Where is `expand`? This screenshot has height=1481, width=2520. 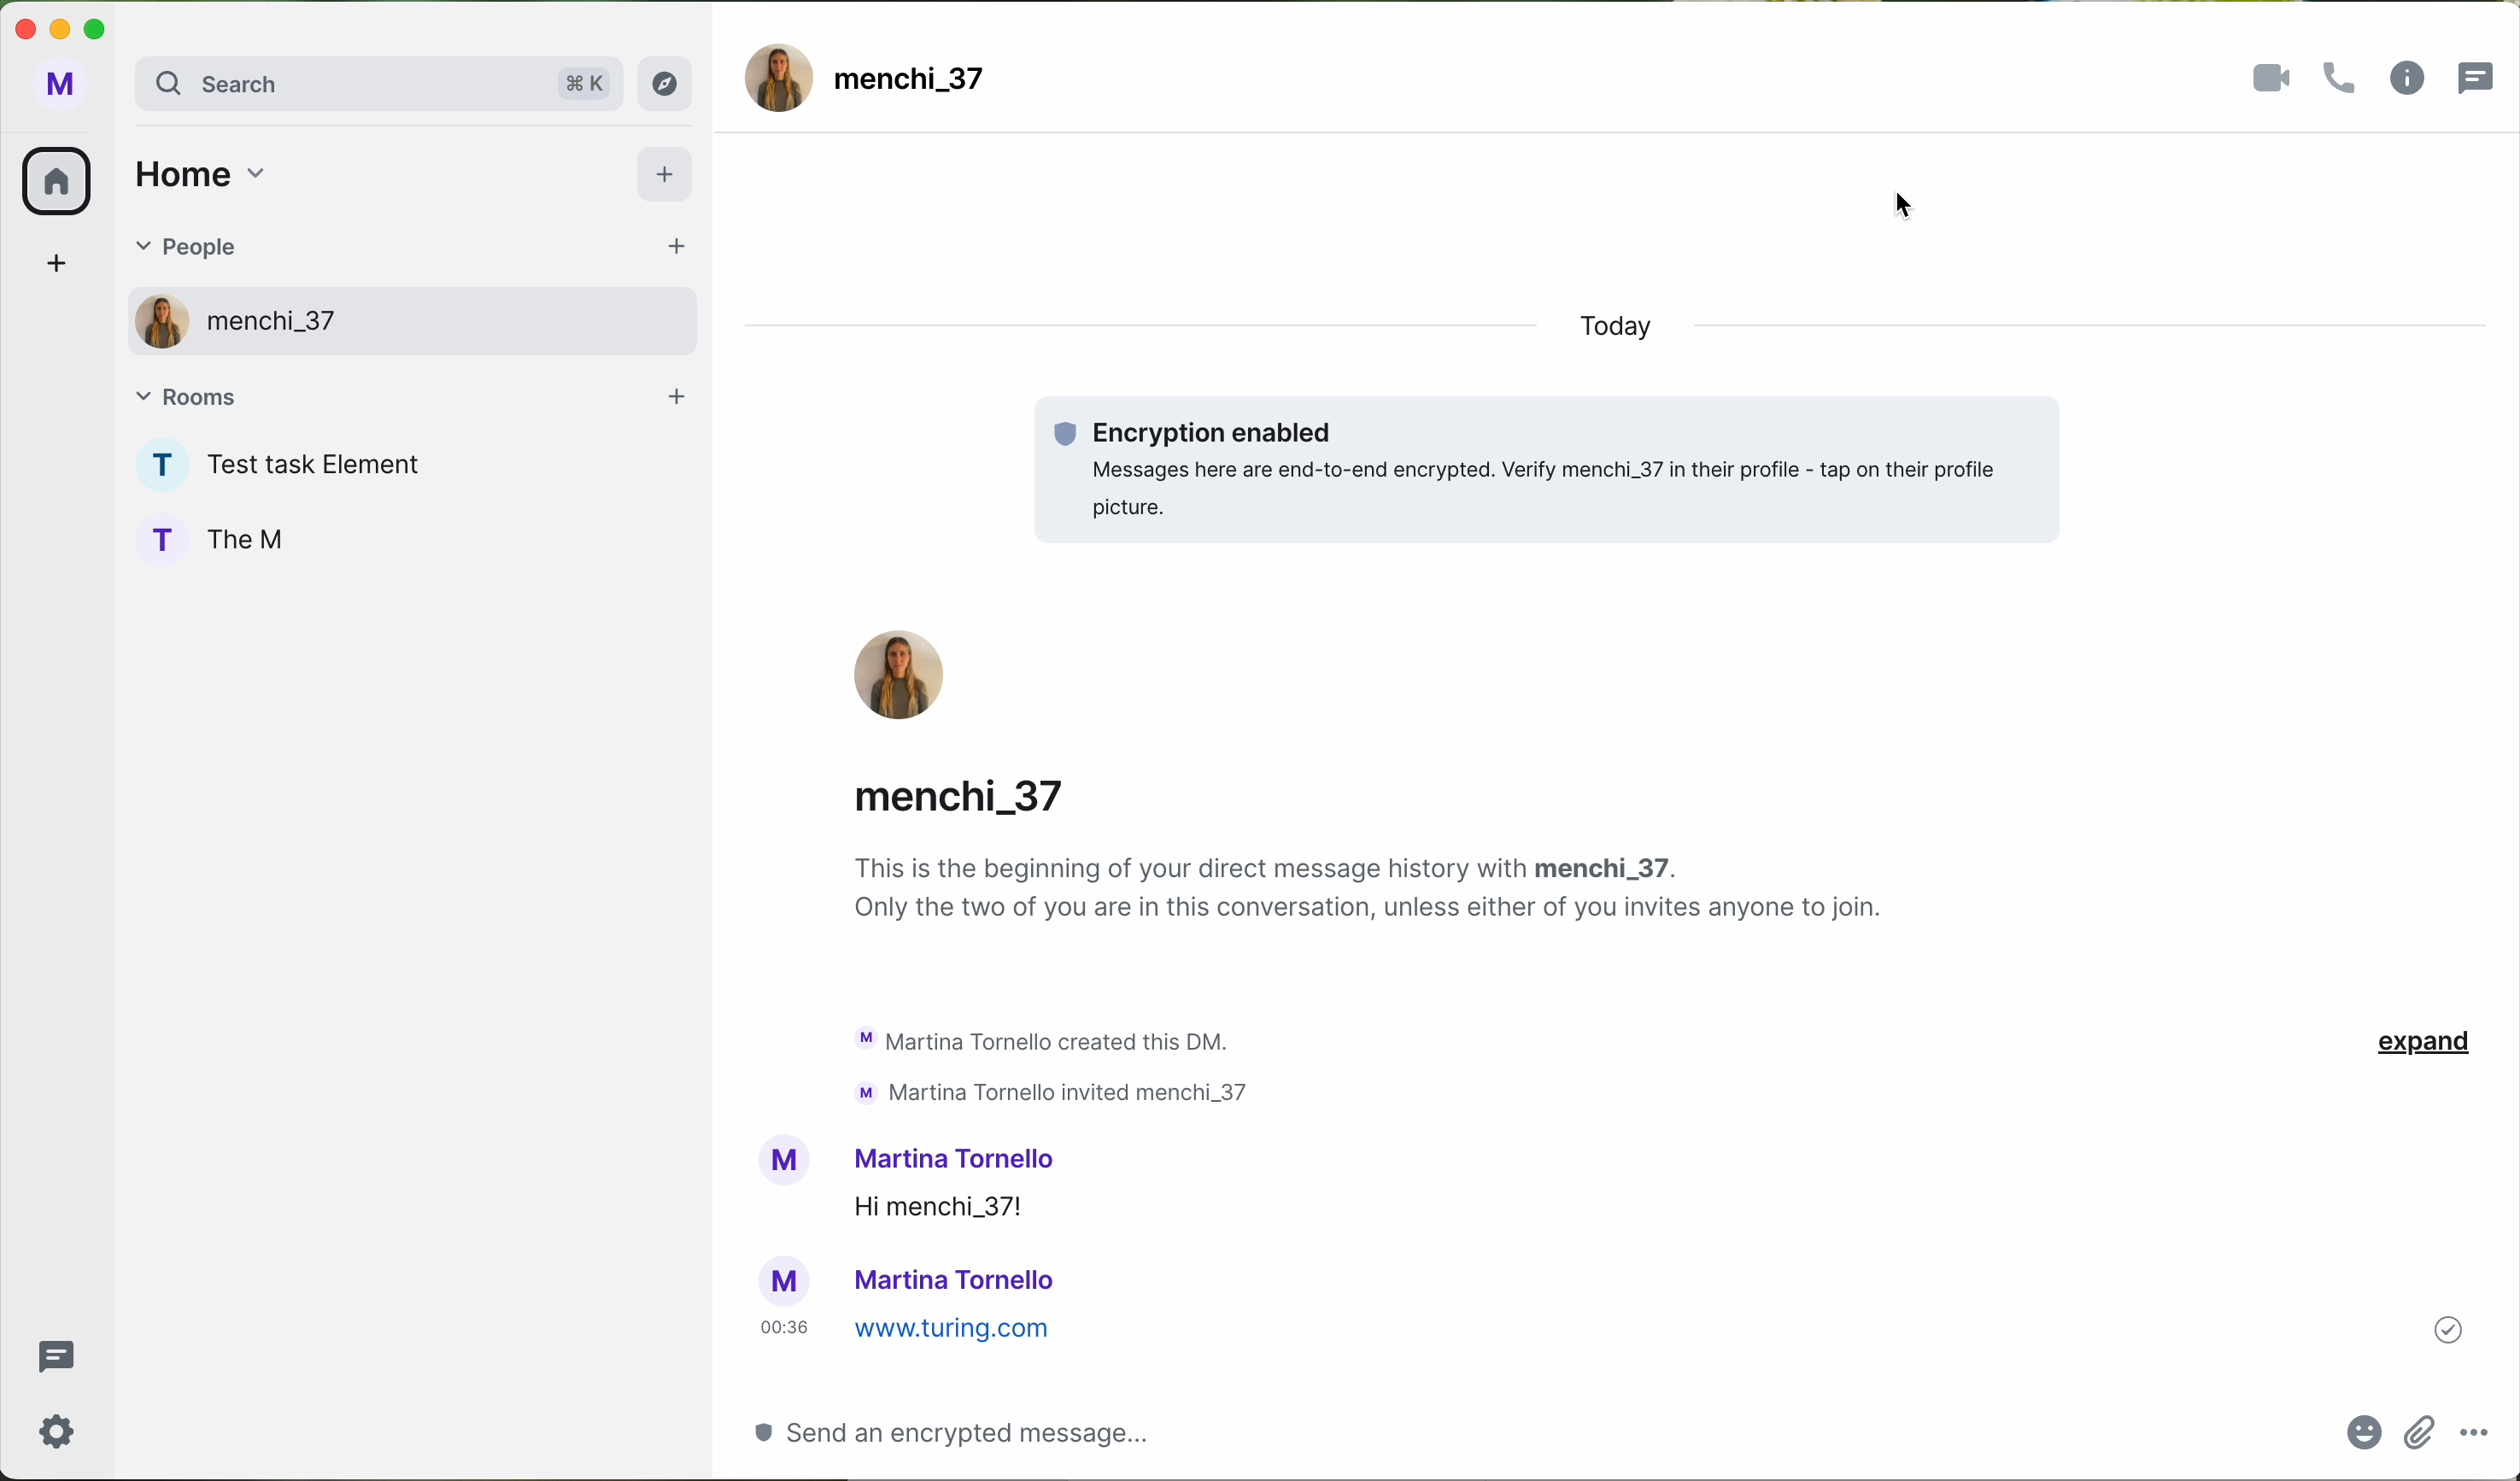
expand is located at coordinates (2422, 1039).